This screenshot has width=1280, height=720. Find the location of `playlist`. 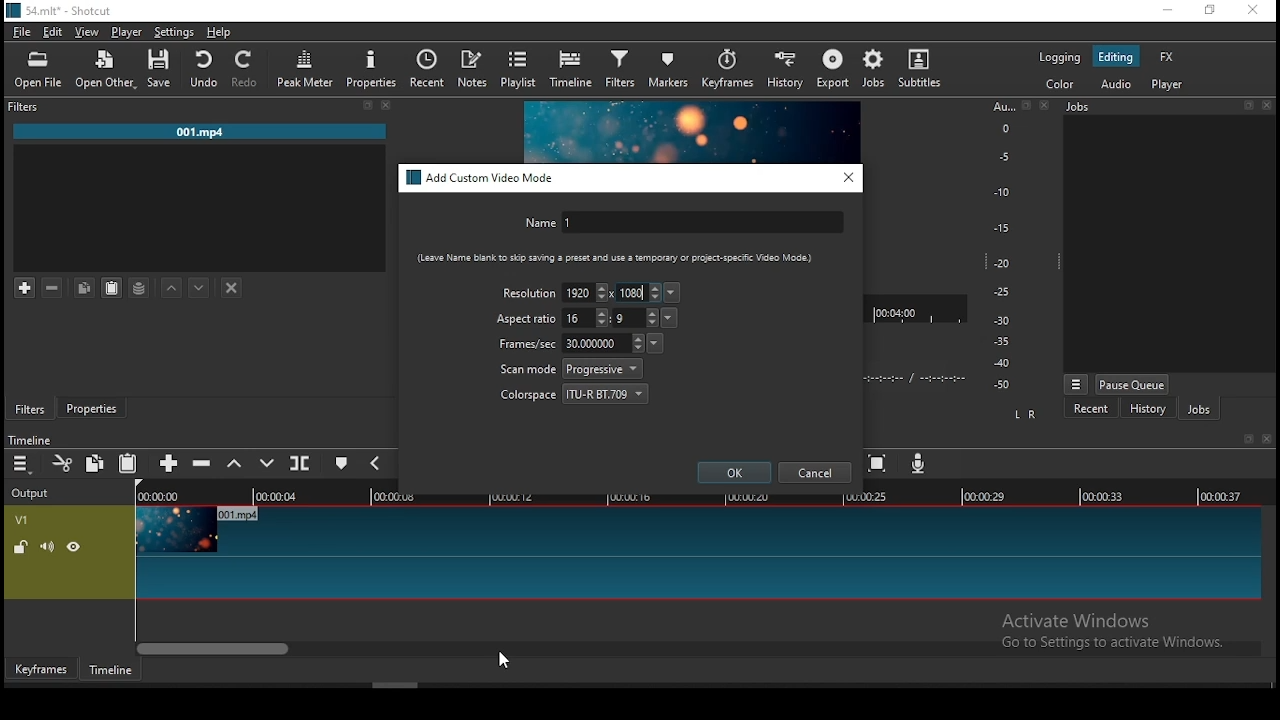

playlist is located at coordinates (520, 68).